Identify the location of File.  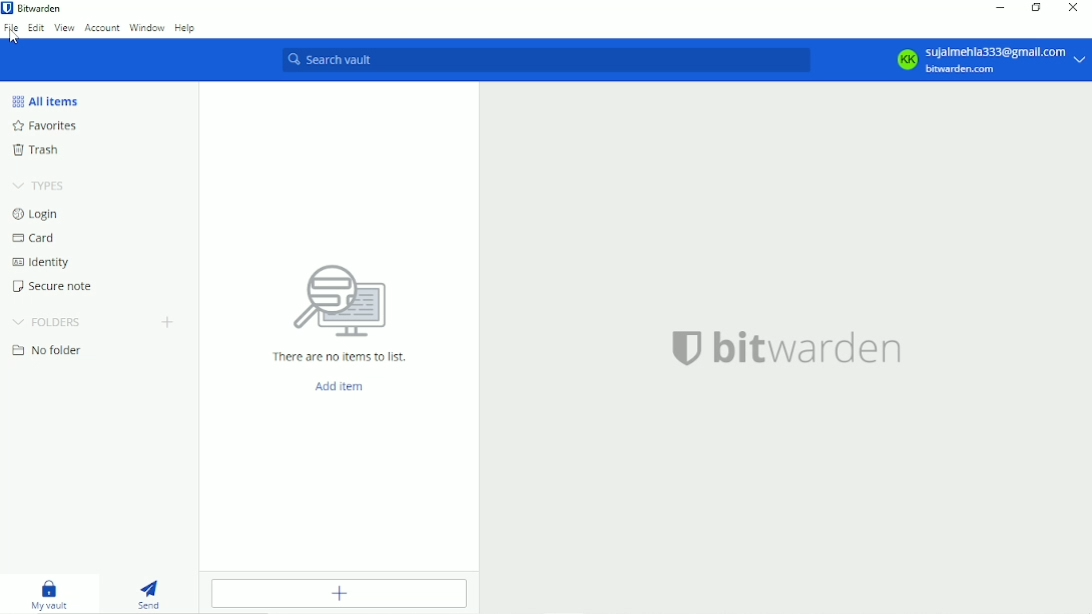
(11, 27).